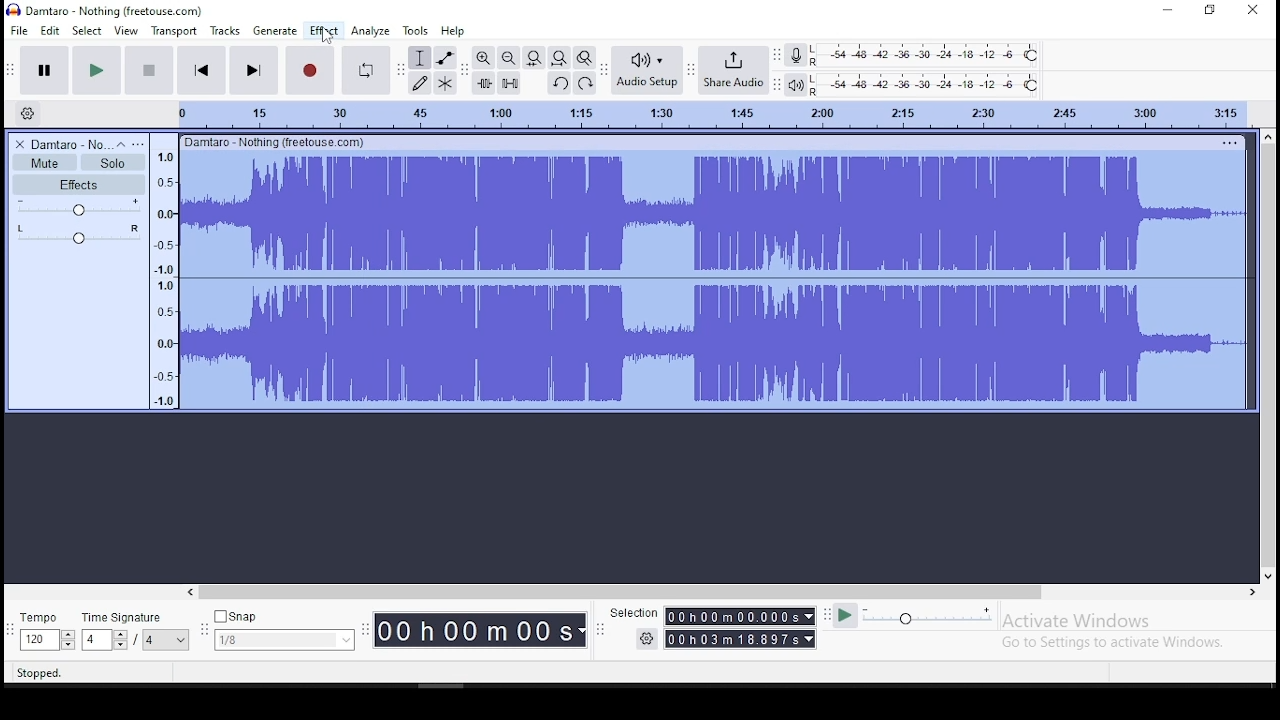 The width and height of the screenshot is (1280, 720). Describe the element at coordinates (444, 83) in the screenshot. I see `multi tool` at that location.